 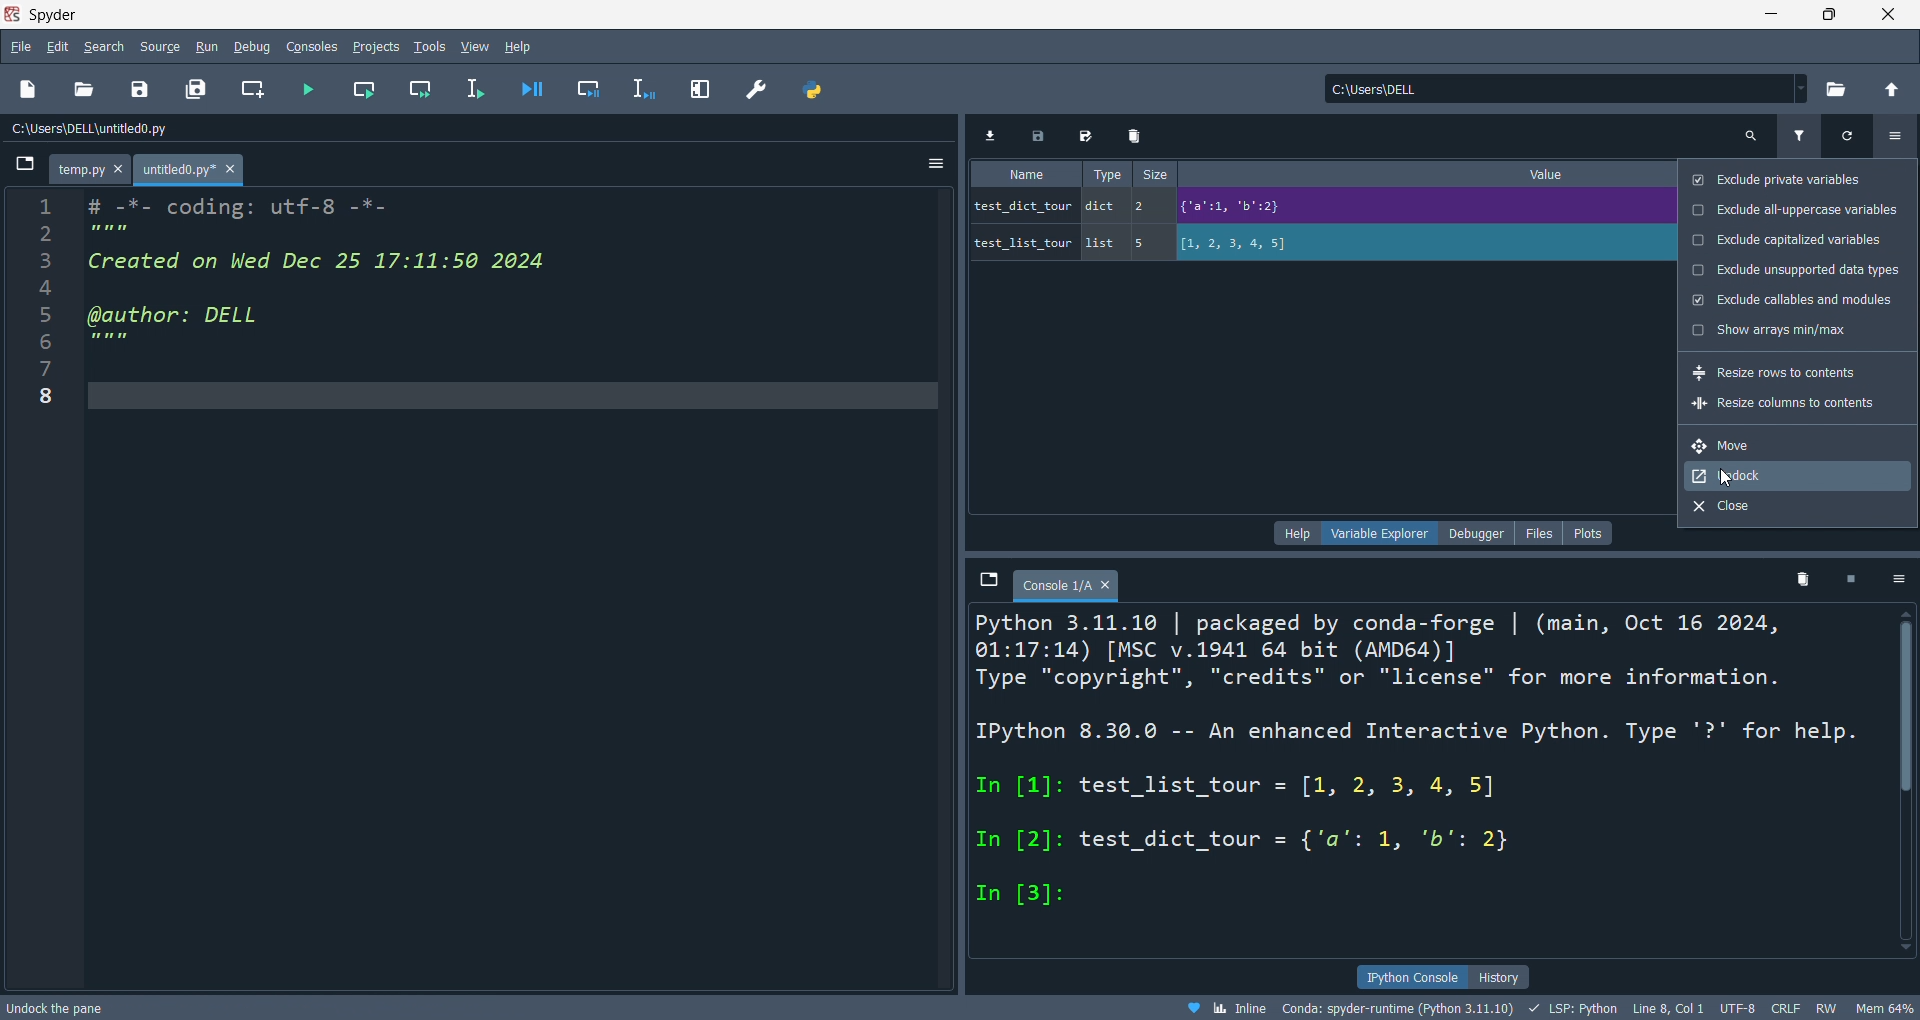 I want to click on close kernel, so click(x=1853, y=581).